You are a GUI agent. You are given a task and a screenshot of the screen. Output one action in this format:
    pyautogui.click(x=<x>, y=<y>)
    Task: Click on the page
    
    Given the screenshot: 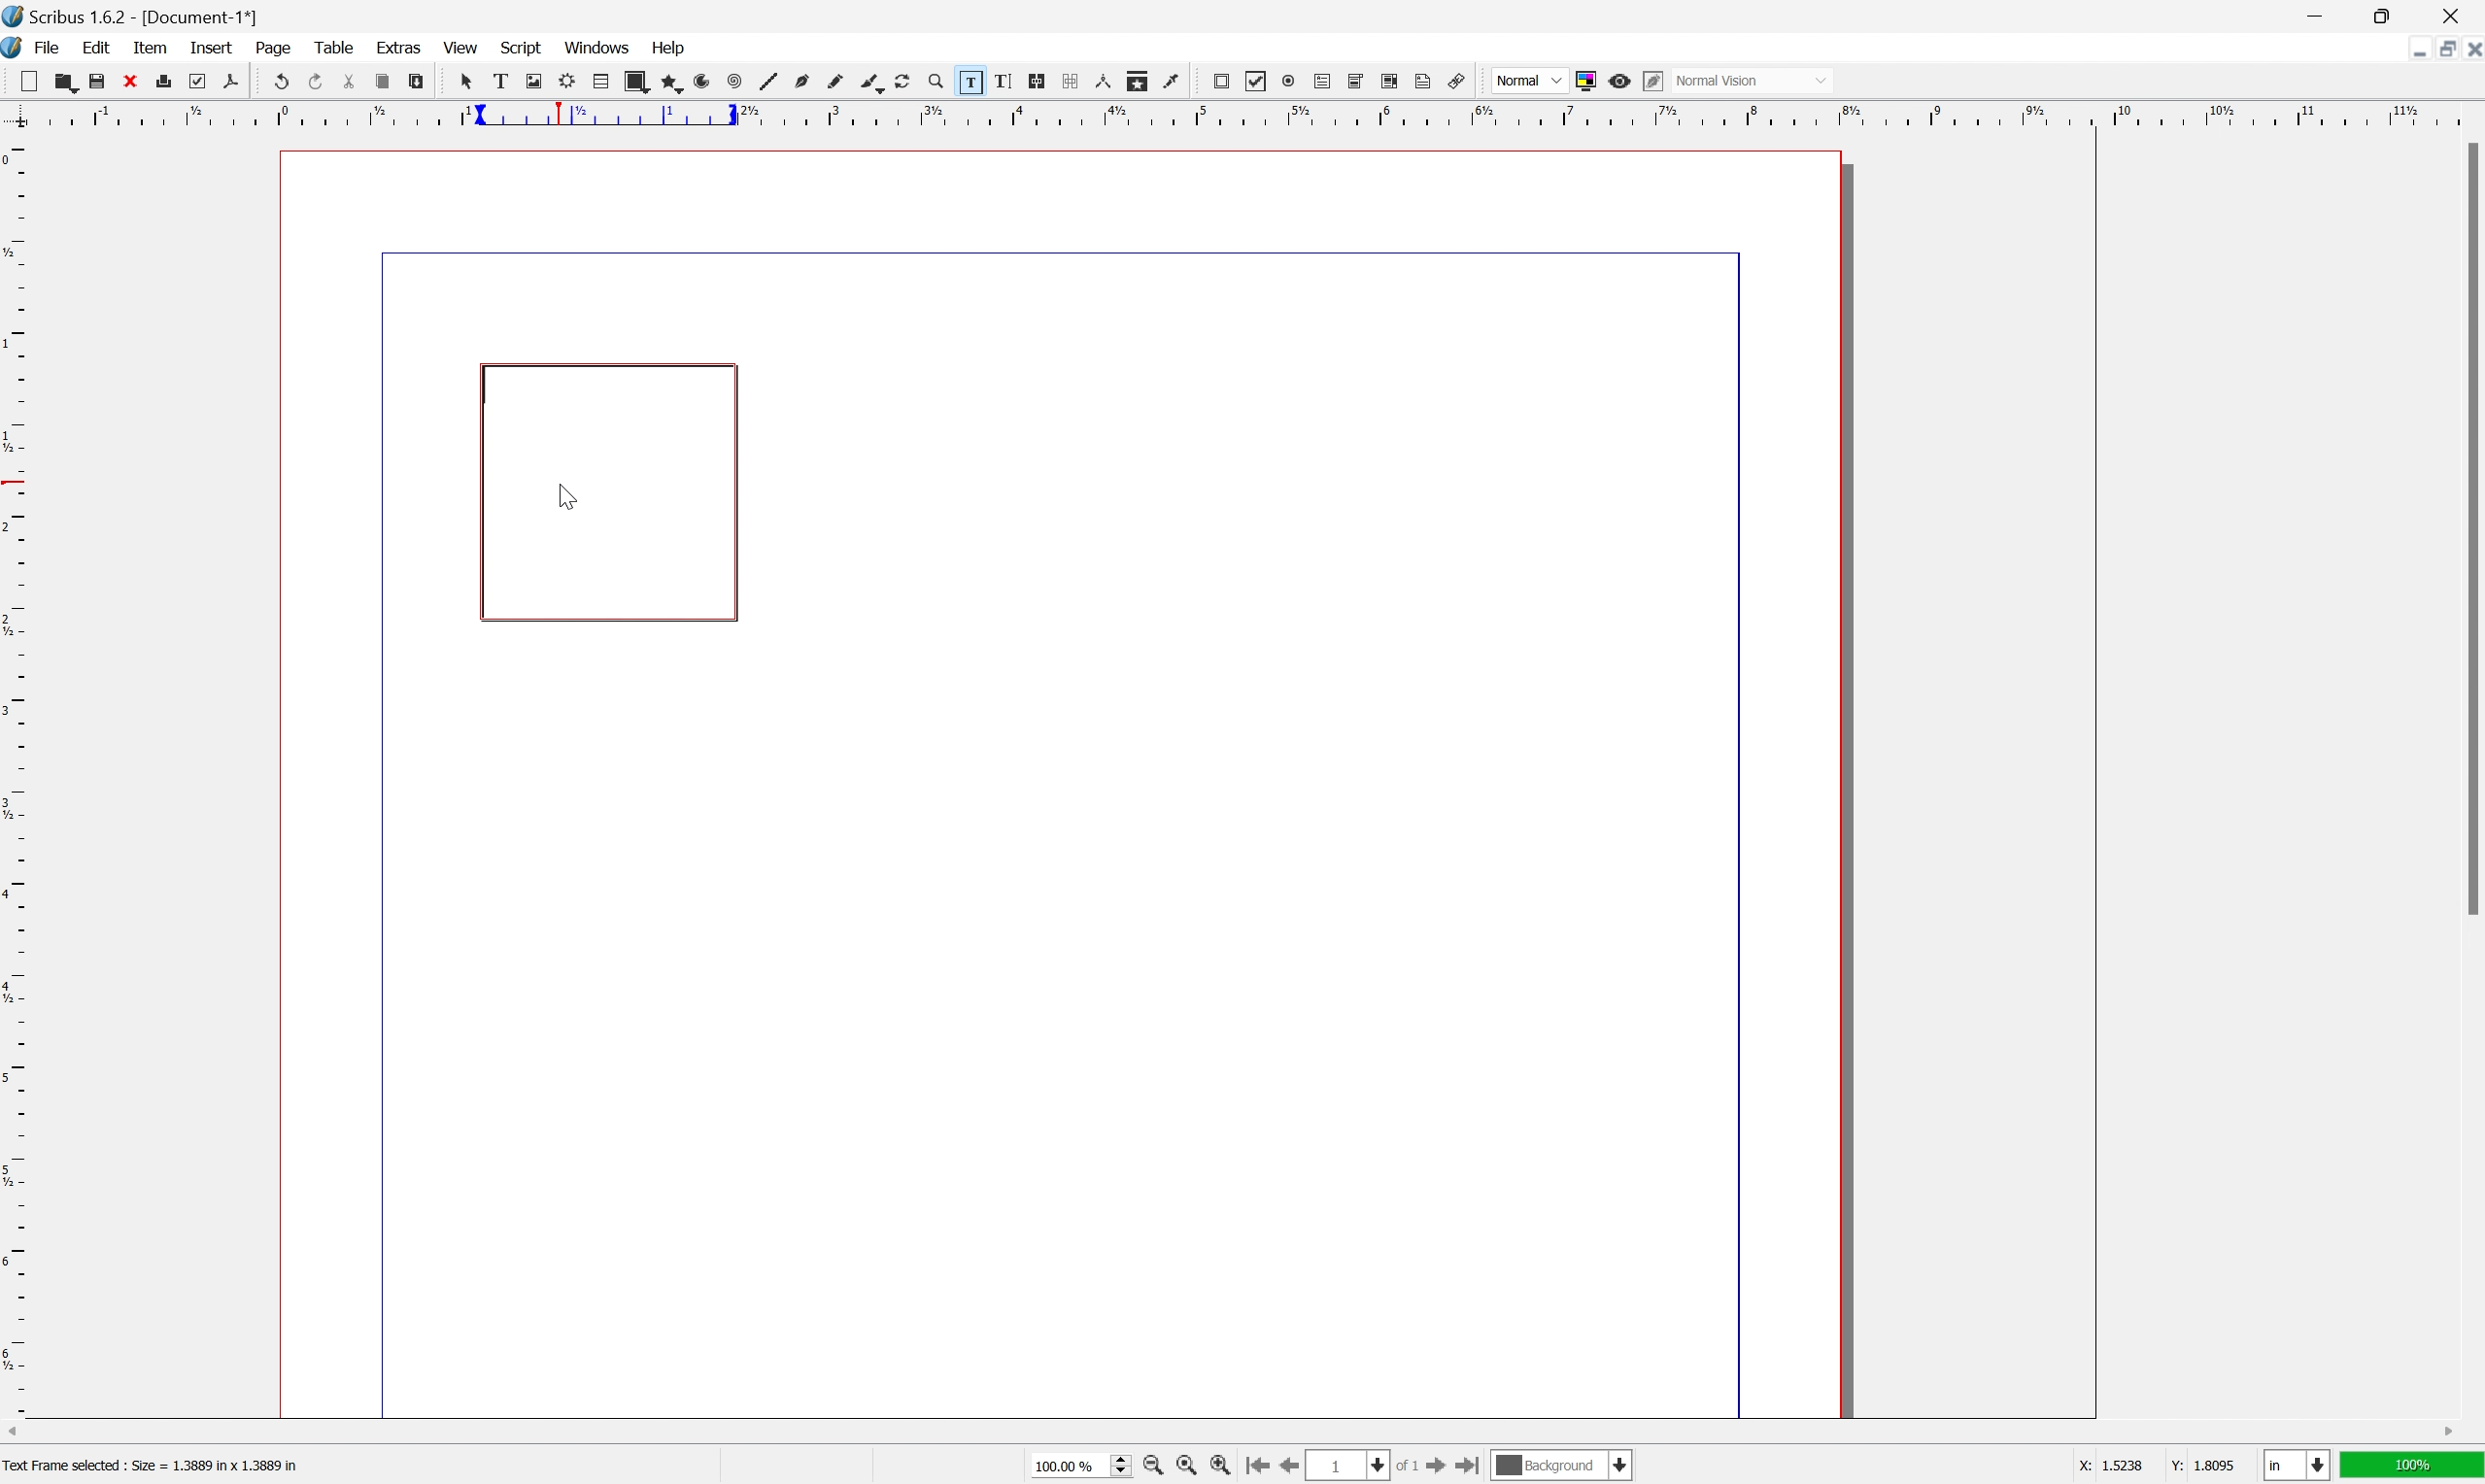 What is the action you would take?
    pyautogui.click(x=275, y=48)
    